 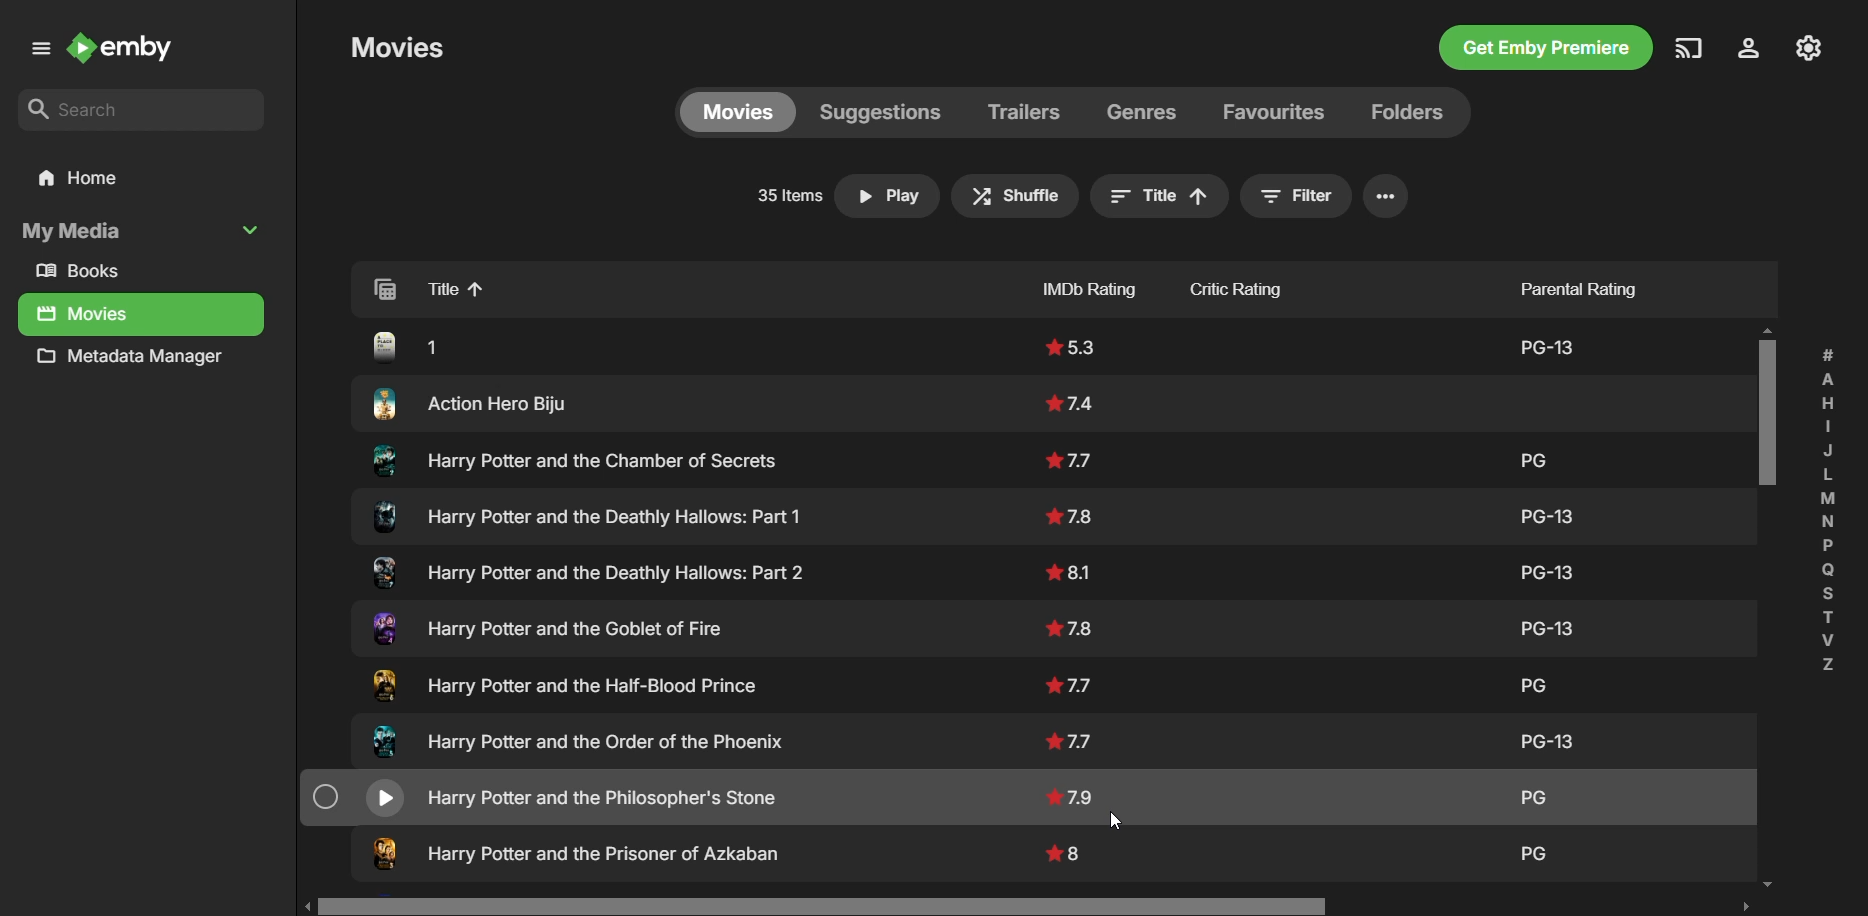 What do you see at coordinates (1529, 792) in the screenshot?
I see `` at bounding box center [1529, 792].